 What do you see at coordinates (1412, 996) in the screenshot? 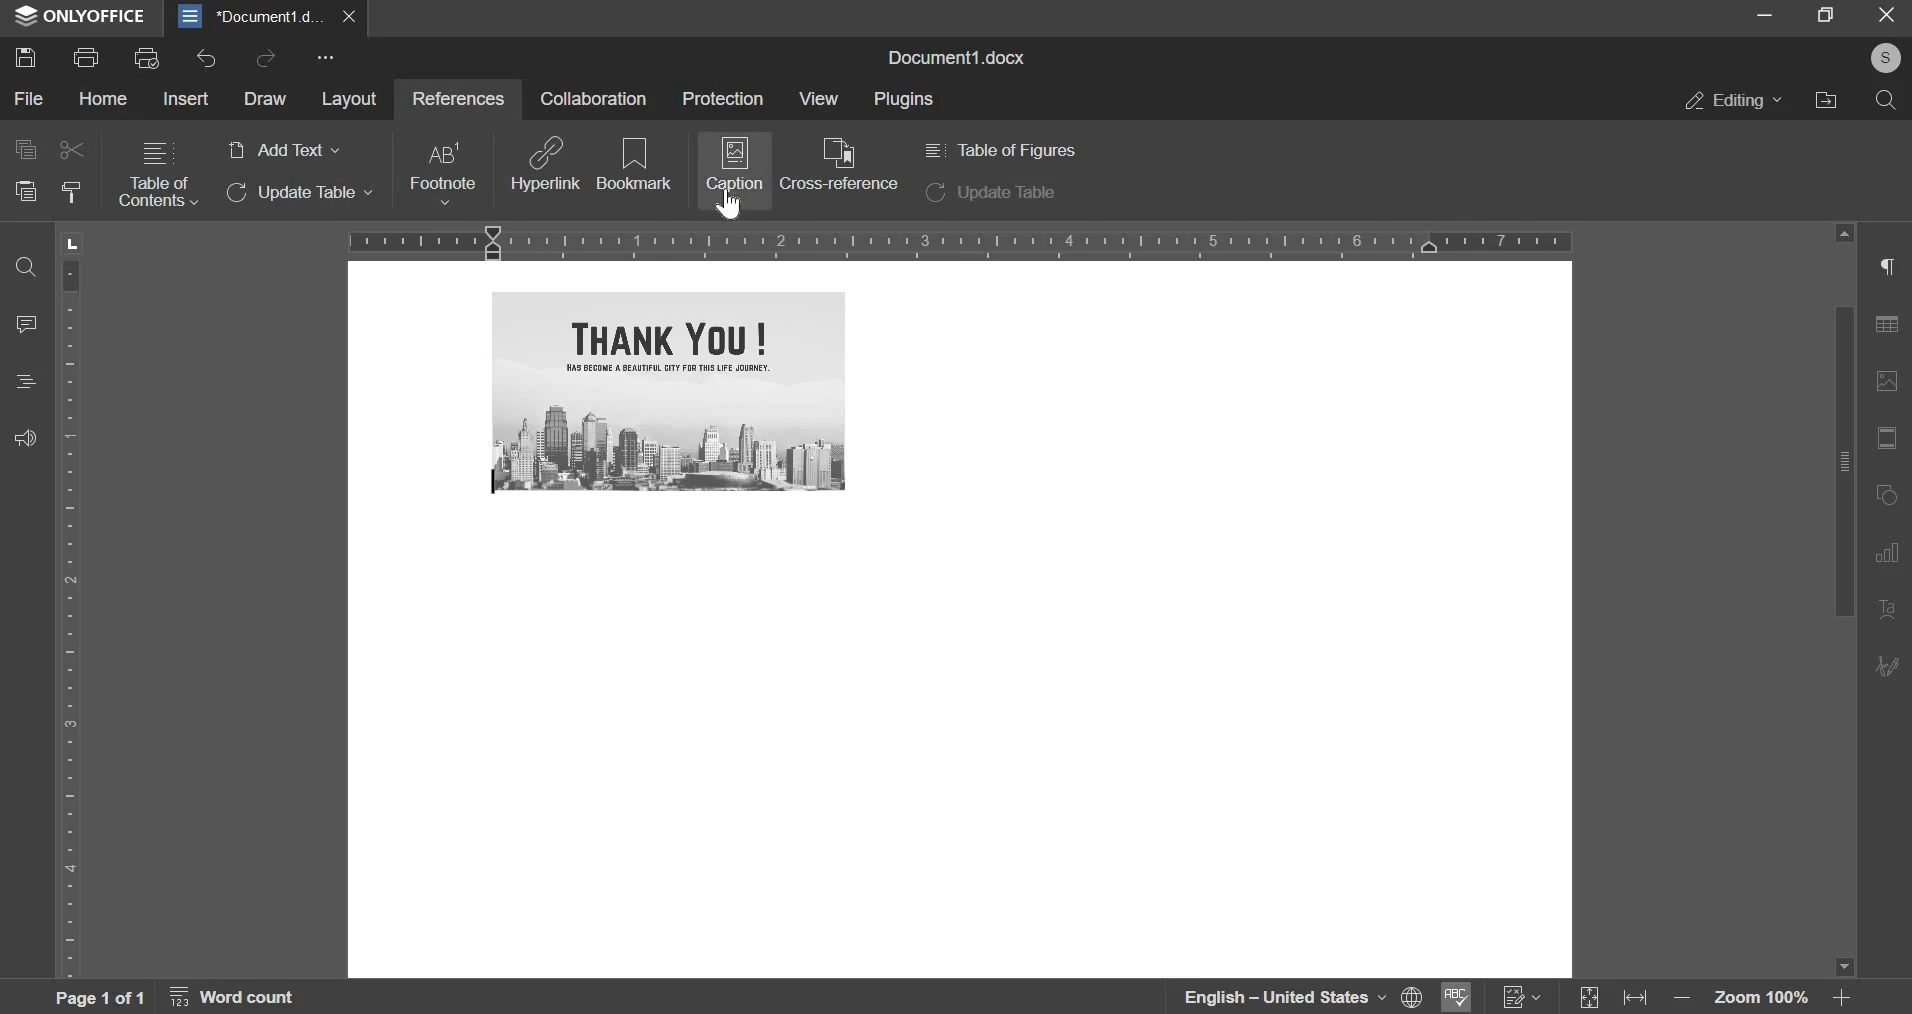
I see `Set Document Language` at bounding box center [1412, 996].